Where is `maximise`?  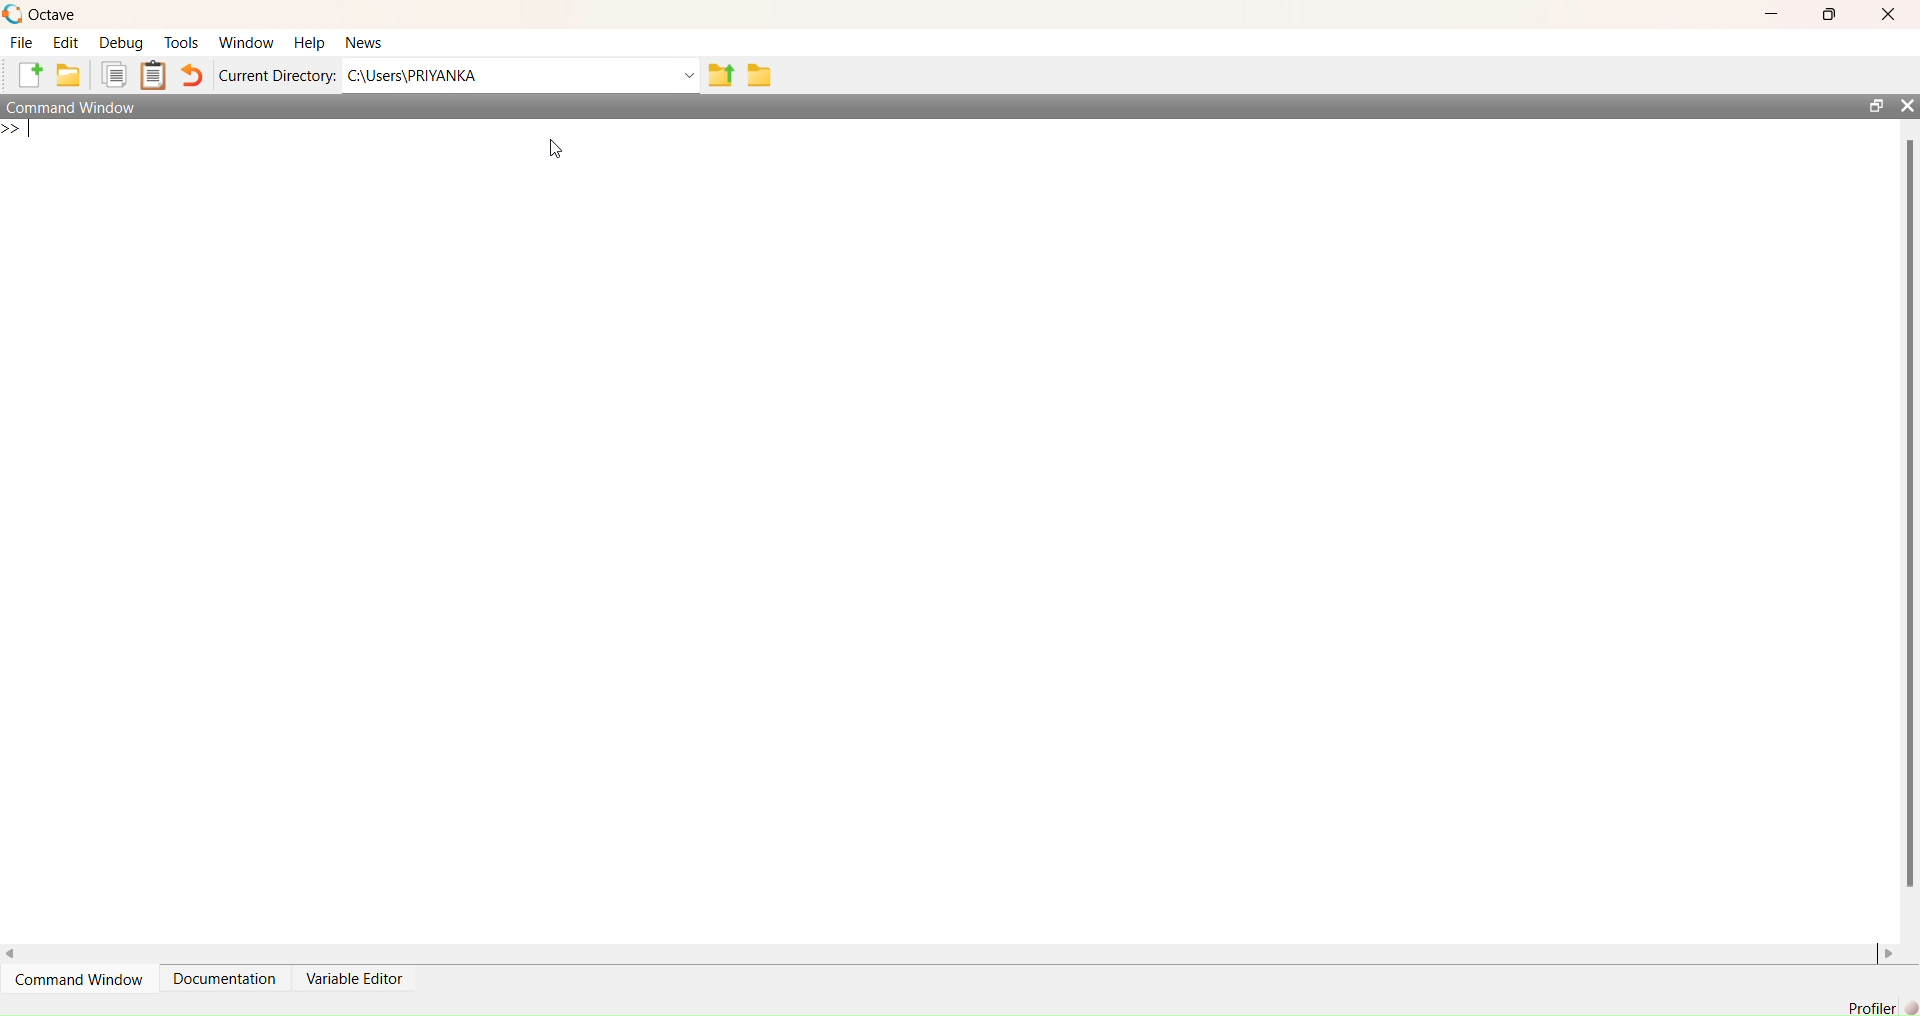
maximise is located at coordinates (1829, 15).